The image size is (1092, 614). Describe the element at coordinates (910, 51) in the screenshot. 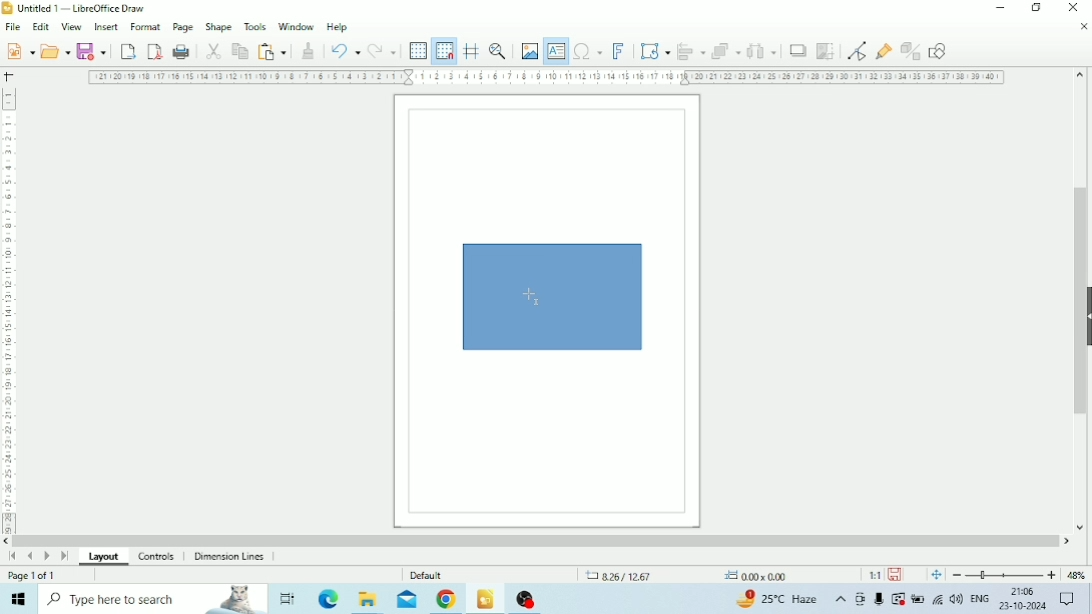

I see `Toggle Extrusion` at that location.